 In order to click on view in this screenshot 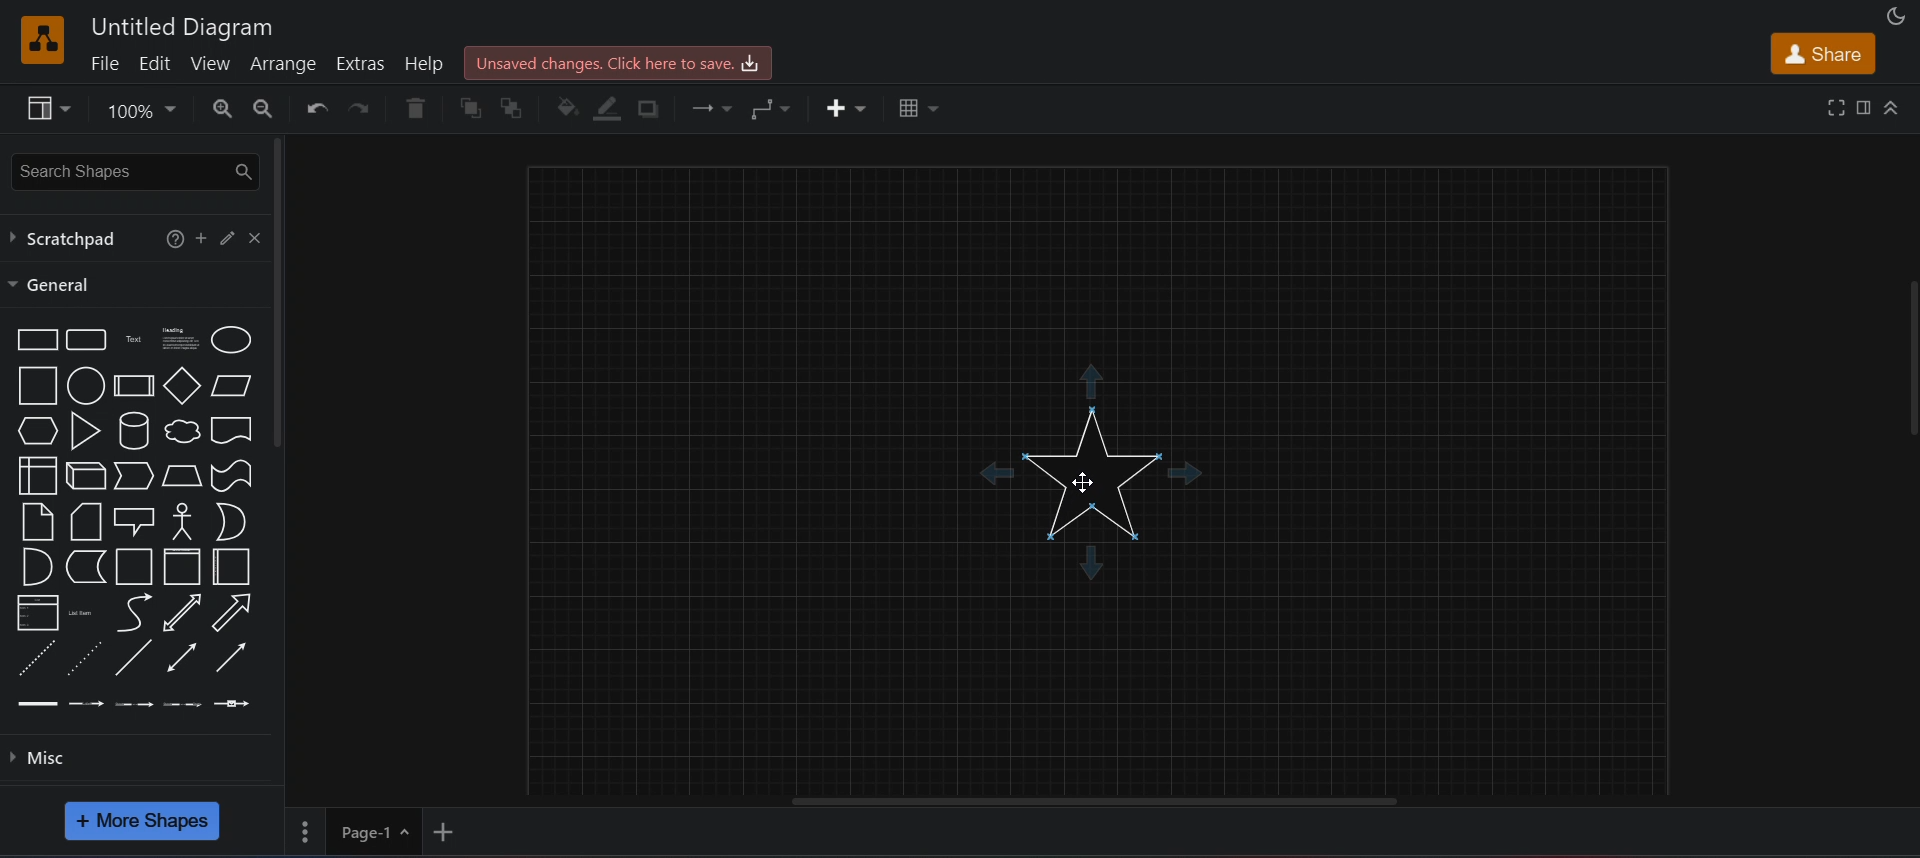, I will do `click(44, 108)`.